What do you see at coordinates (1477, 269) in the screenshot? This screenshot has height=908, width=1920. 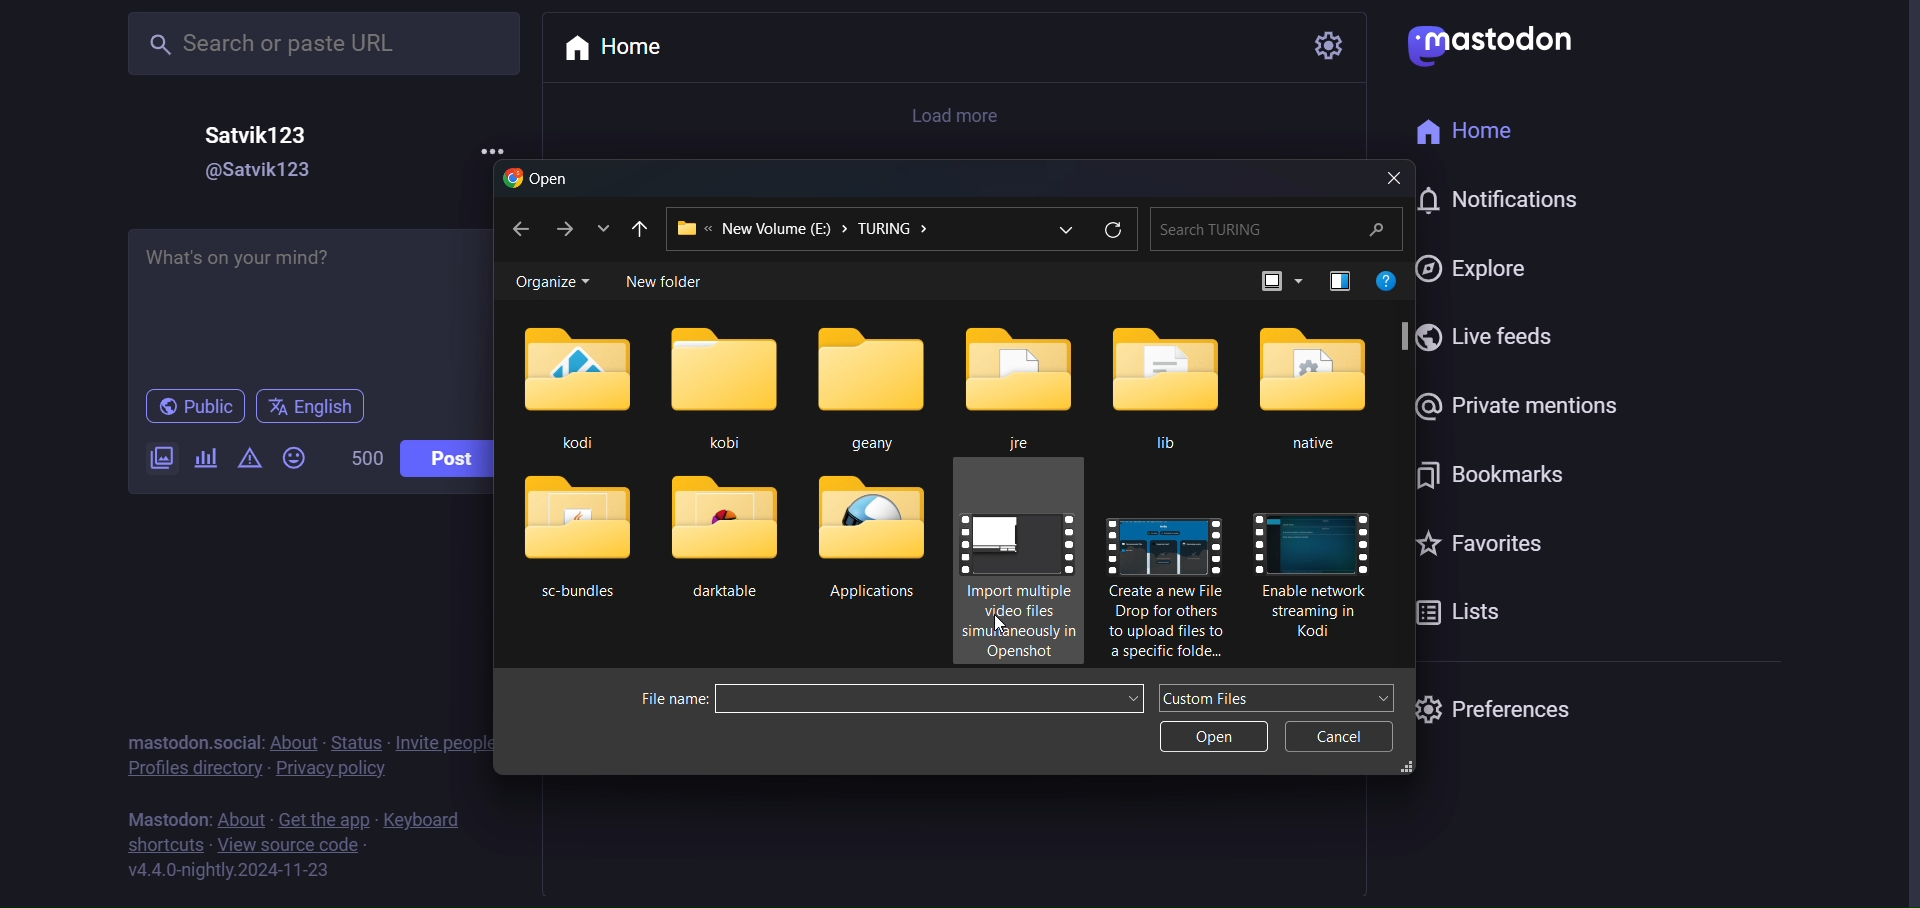 I see `explore` at bounding box center [1477, 269].